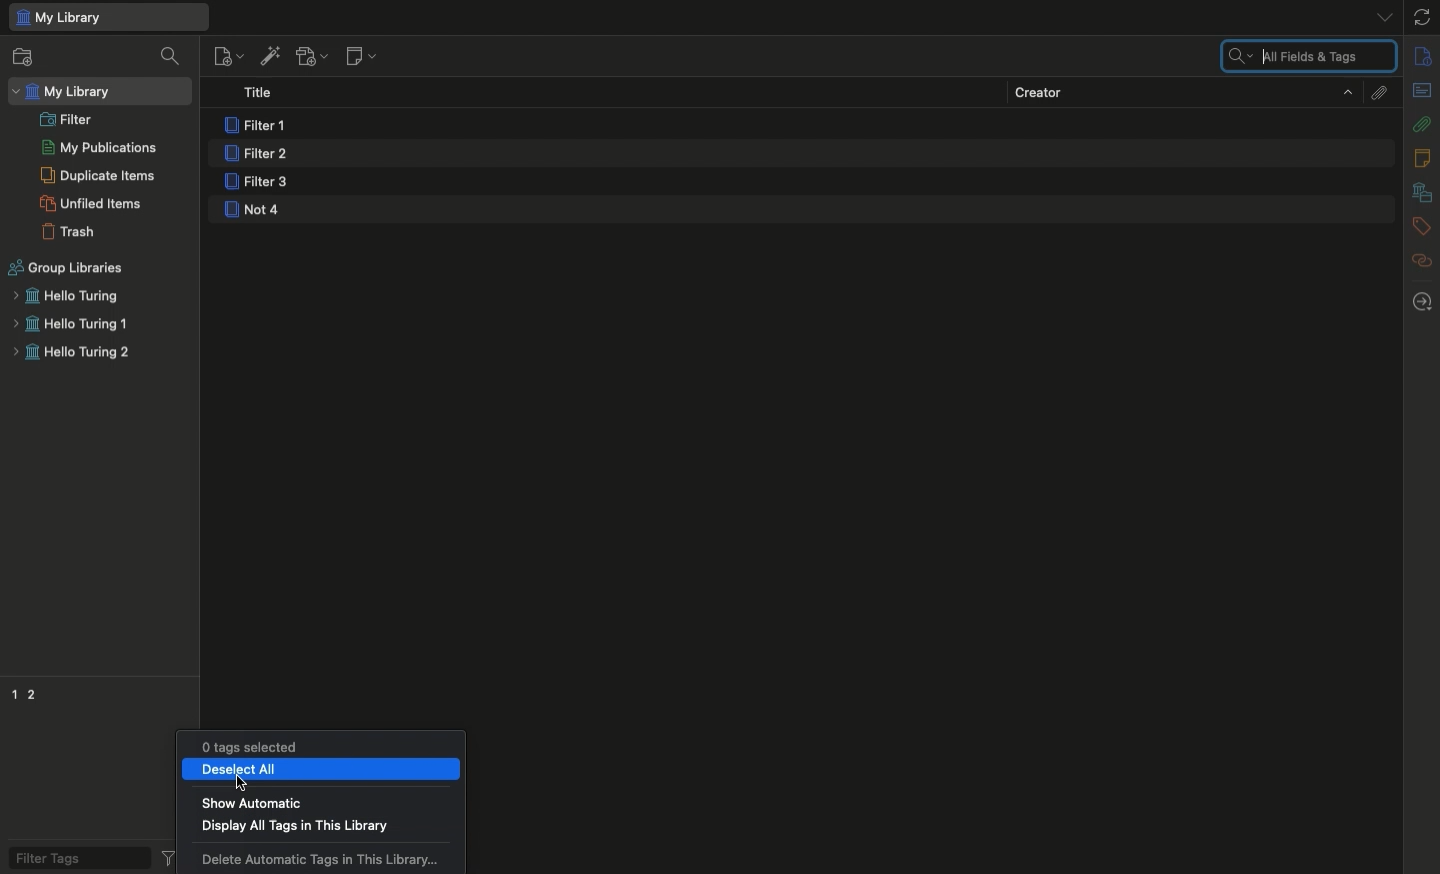 This screenshot has width=1440, height=874. Describe the element at coordinates (67, 118) in the screenshot. I see `Filter` at that location.